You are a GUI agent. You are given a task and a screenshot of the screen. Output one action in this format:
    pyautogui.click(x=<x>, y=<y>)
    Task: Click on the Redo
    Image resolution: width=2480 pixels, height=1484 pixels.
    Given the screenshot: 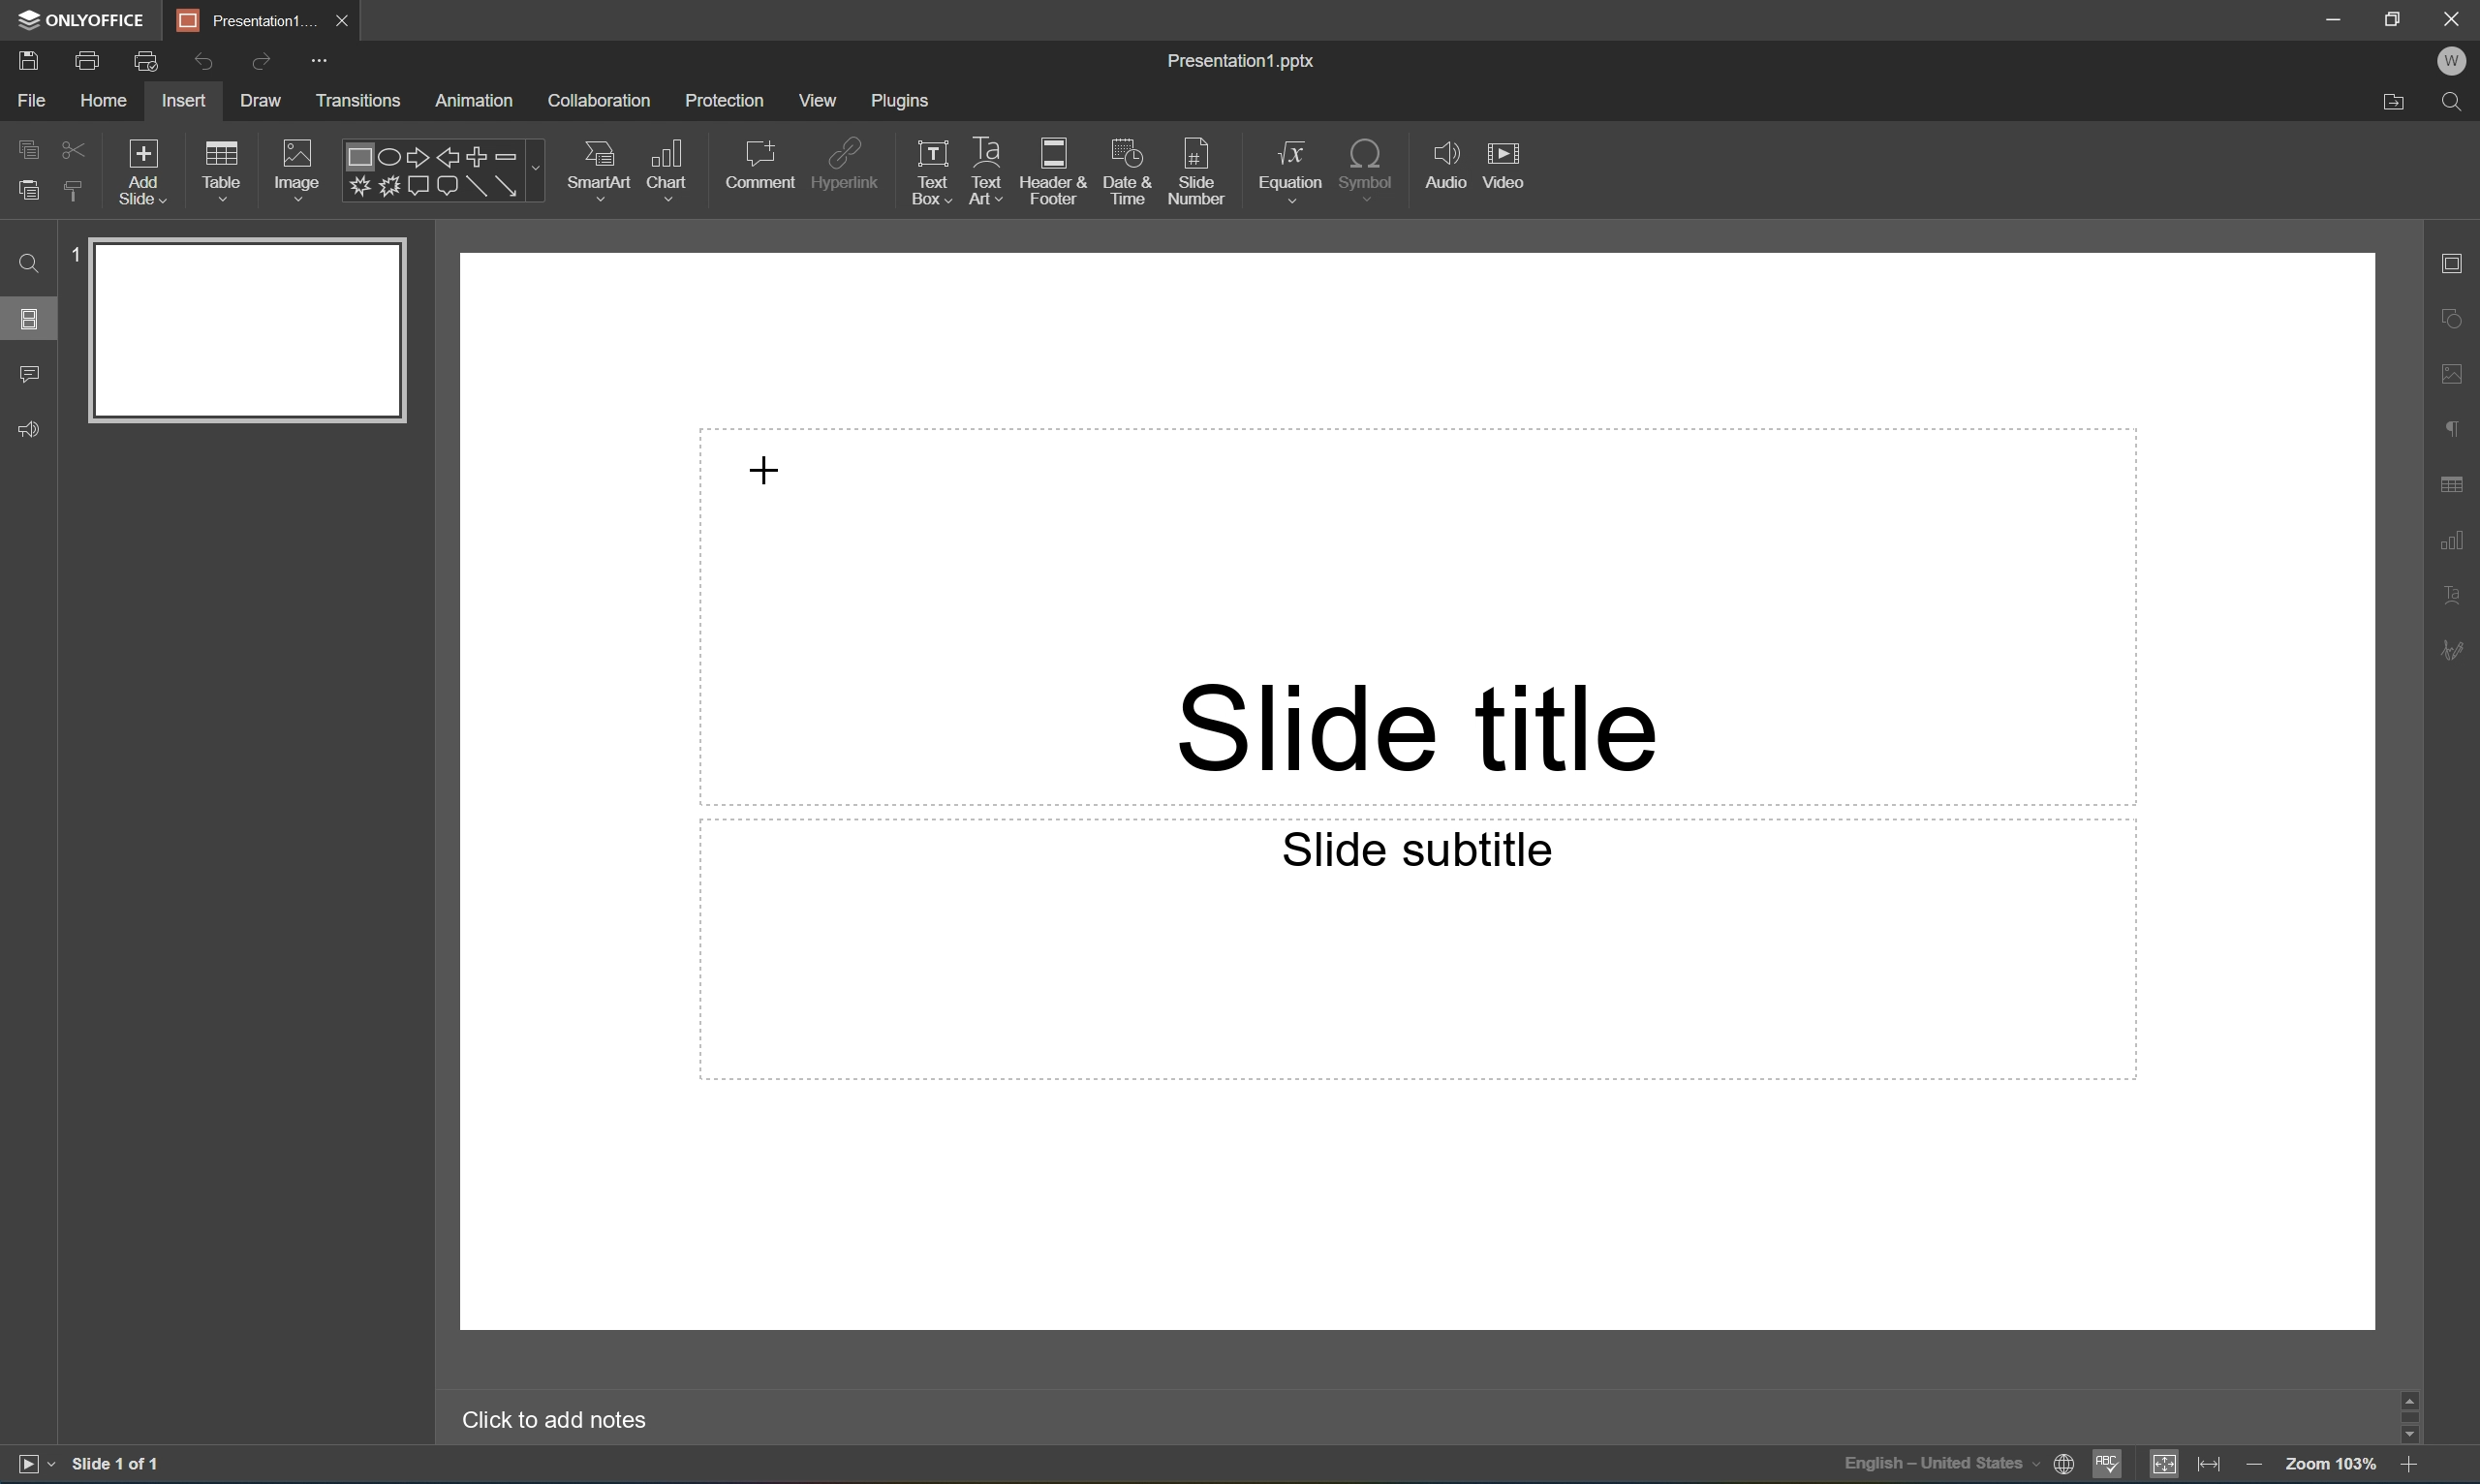 What is the action you would take?
    pyautogui.click(x=259, y=64)
    